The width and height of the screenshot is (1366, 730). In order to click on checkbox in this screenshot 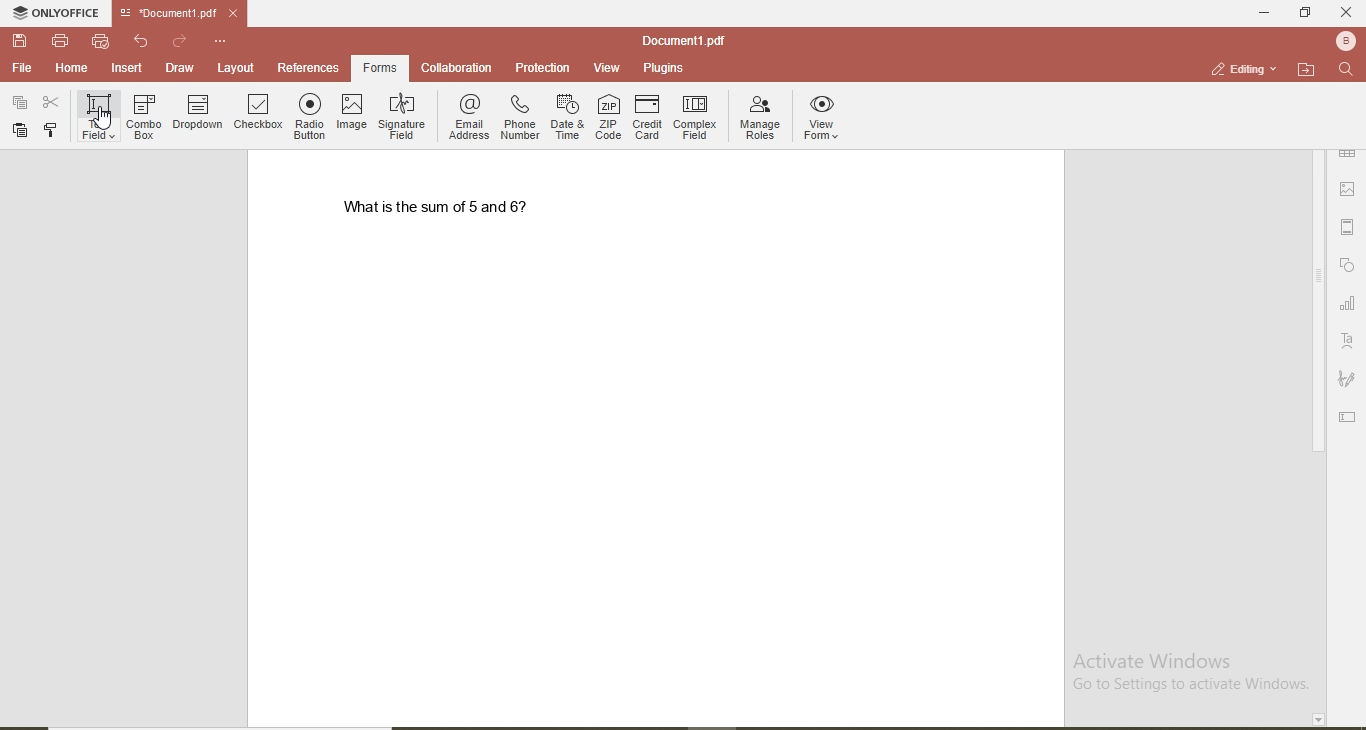, I will do `click(259, 113)`.